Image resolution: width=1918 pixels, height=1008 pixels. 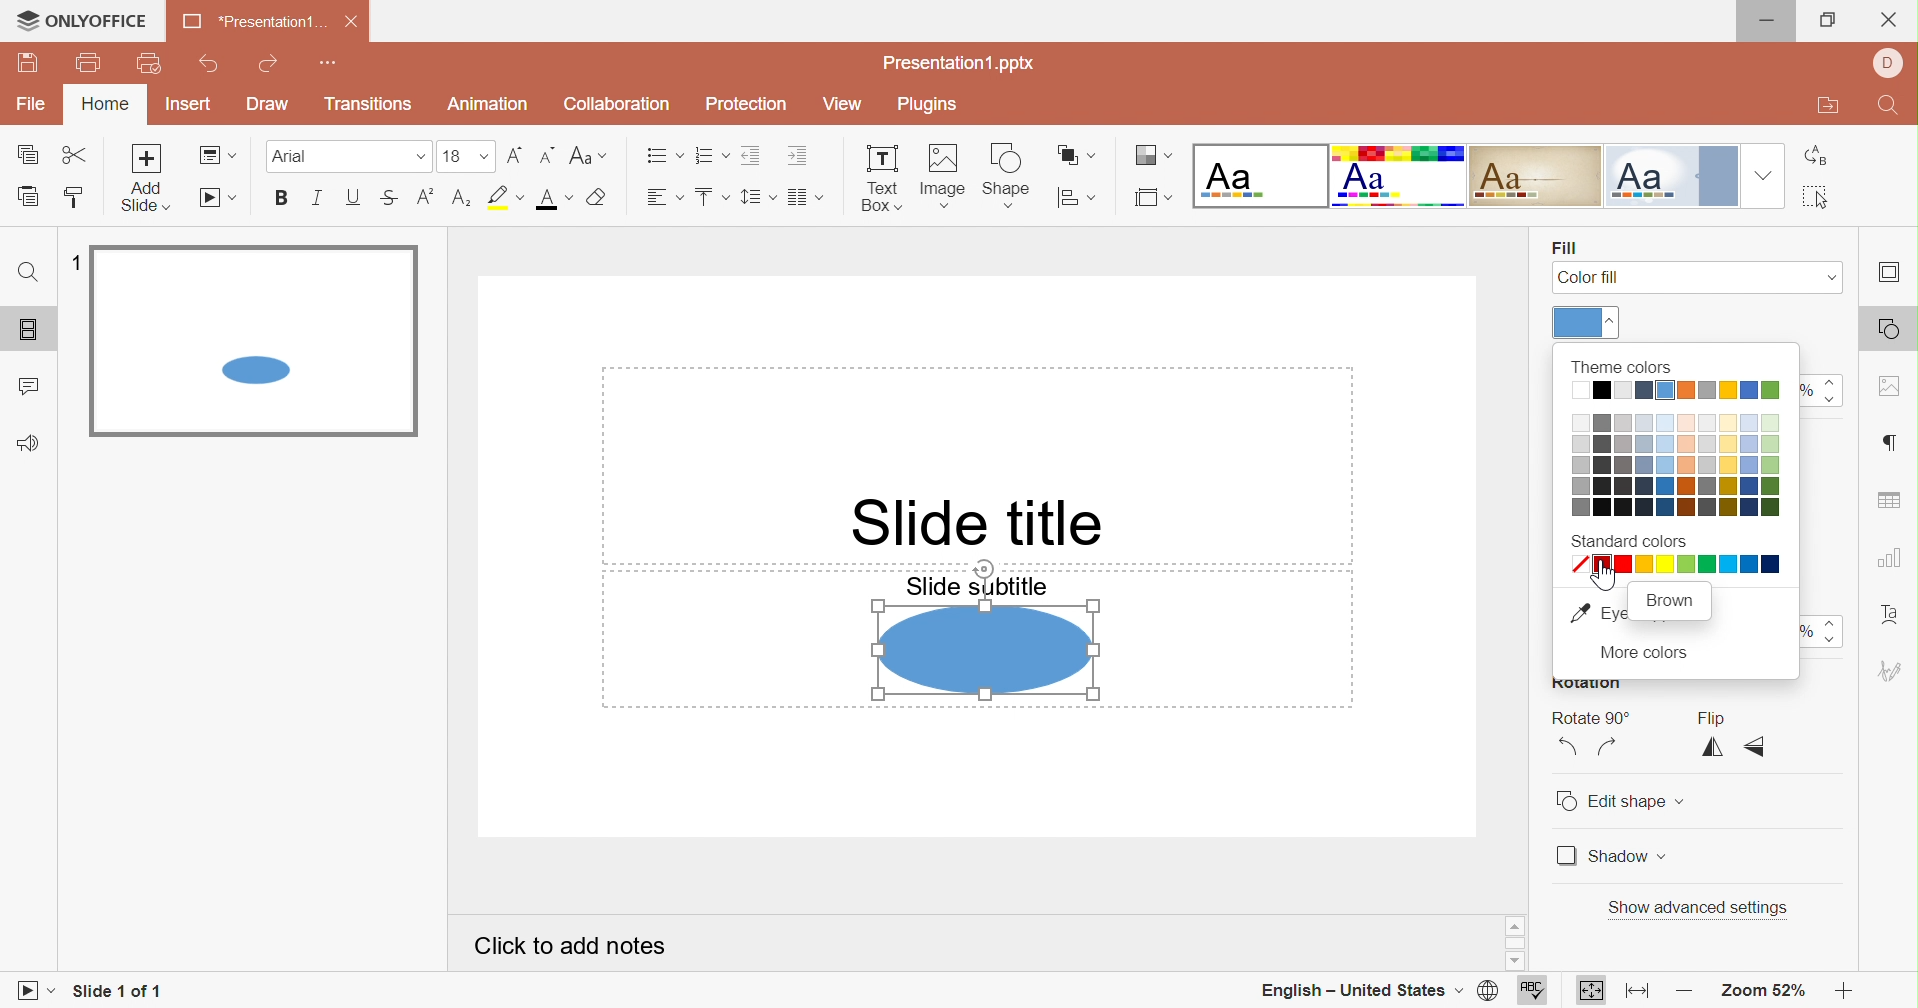 I want to click on Align shape, so click(x=1075, y=197).